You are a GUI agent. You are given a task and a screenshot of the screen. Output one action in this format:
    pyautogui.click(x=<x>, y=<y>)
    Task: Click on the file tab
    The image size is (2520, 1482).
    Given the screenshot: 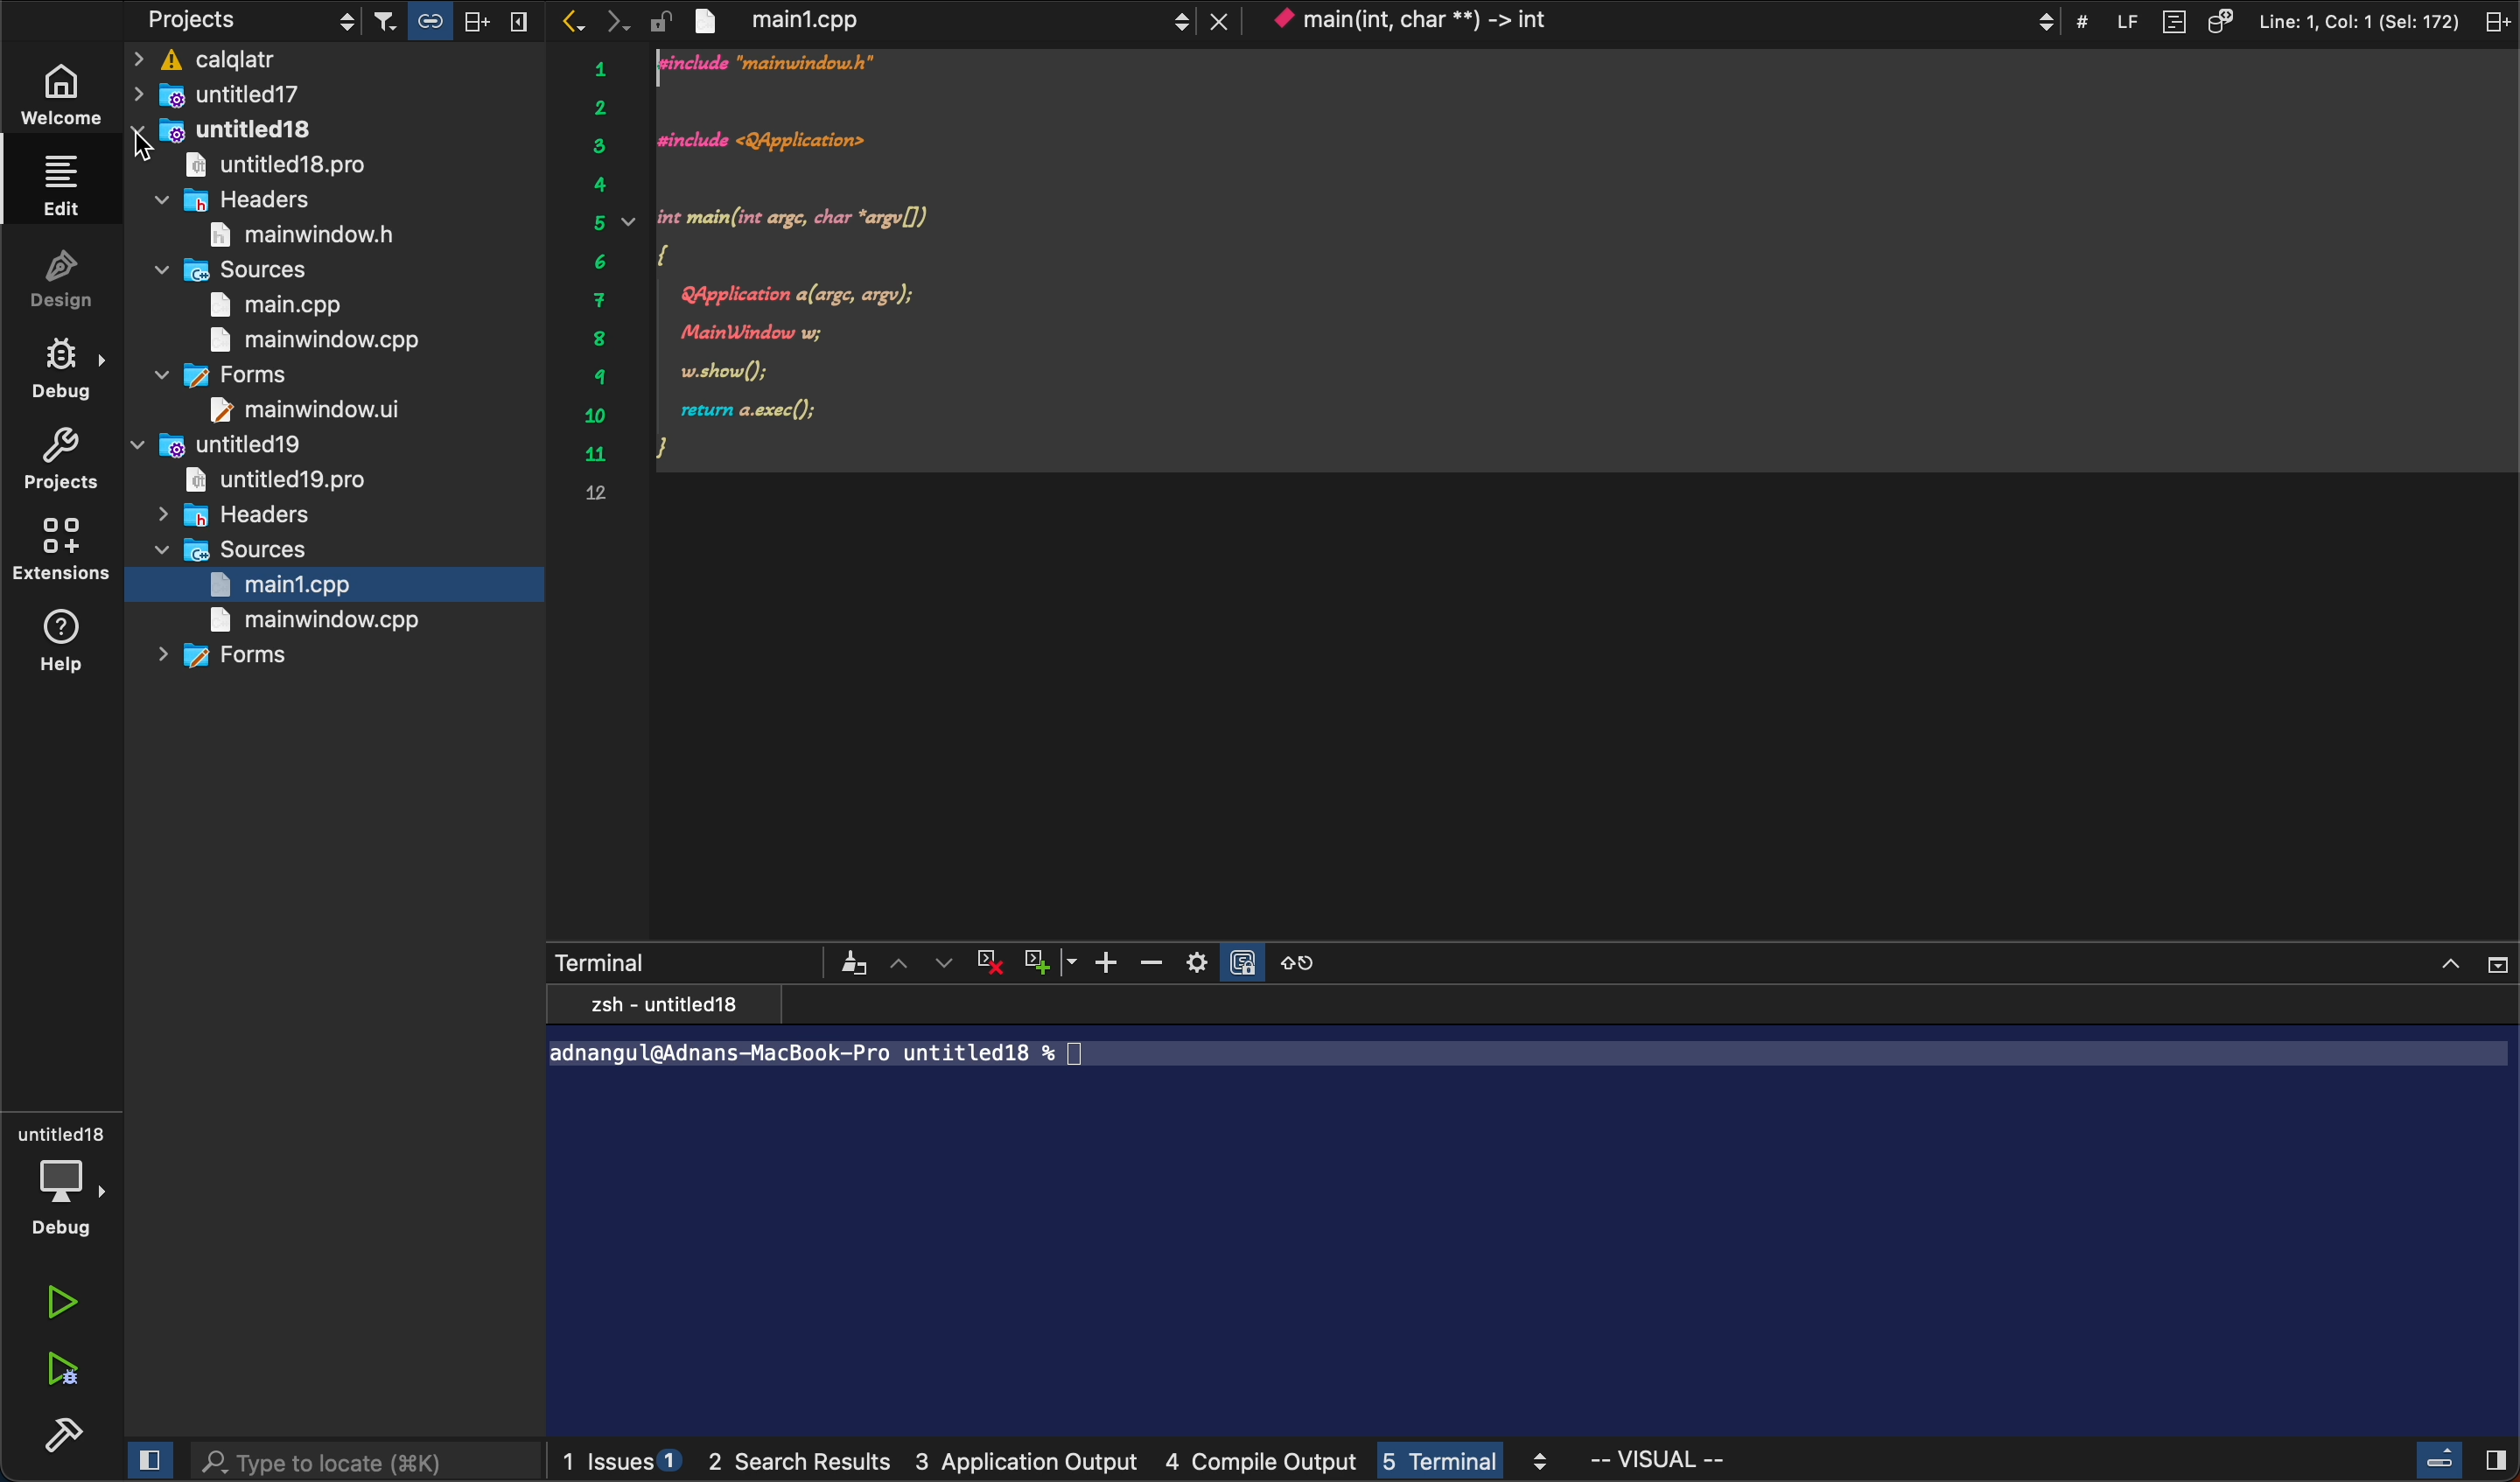 What is the action you would take?
    pyautogui.click(x=942, y=21)
    